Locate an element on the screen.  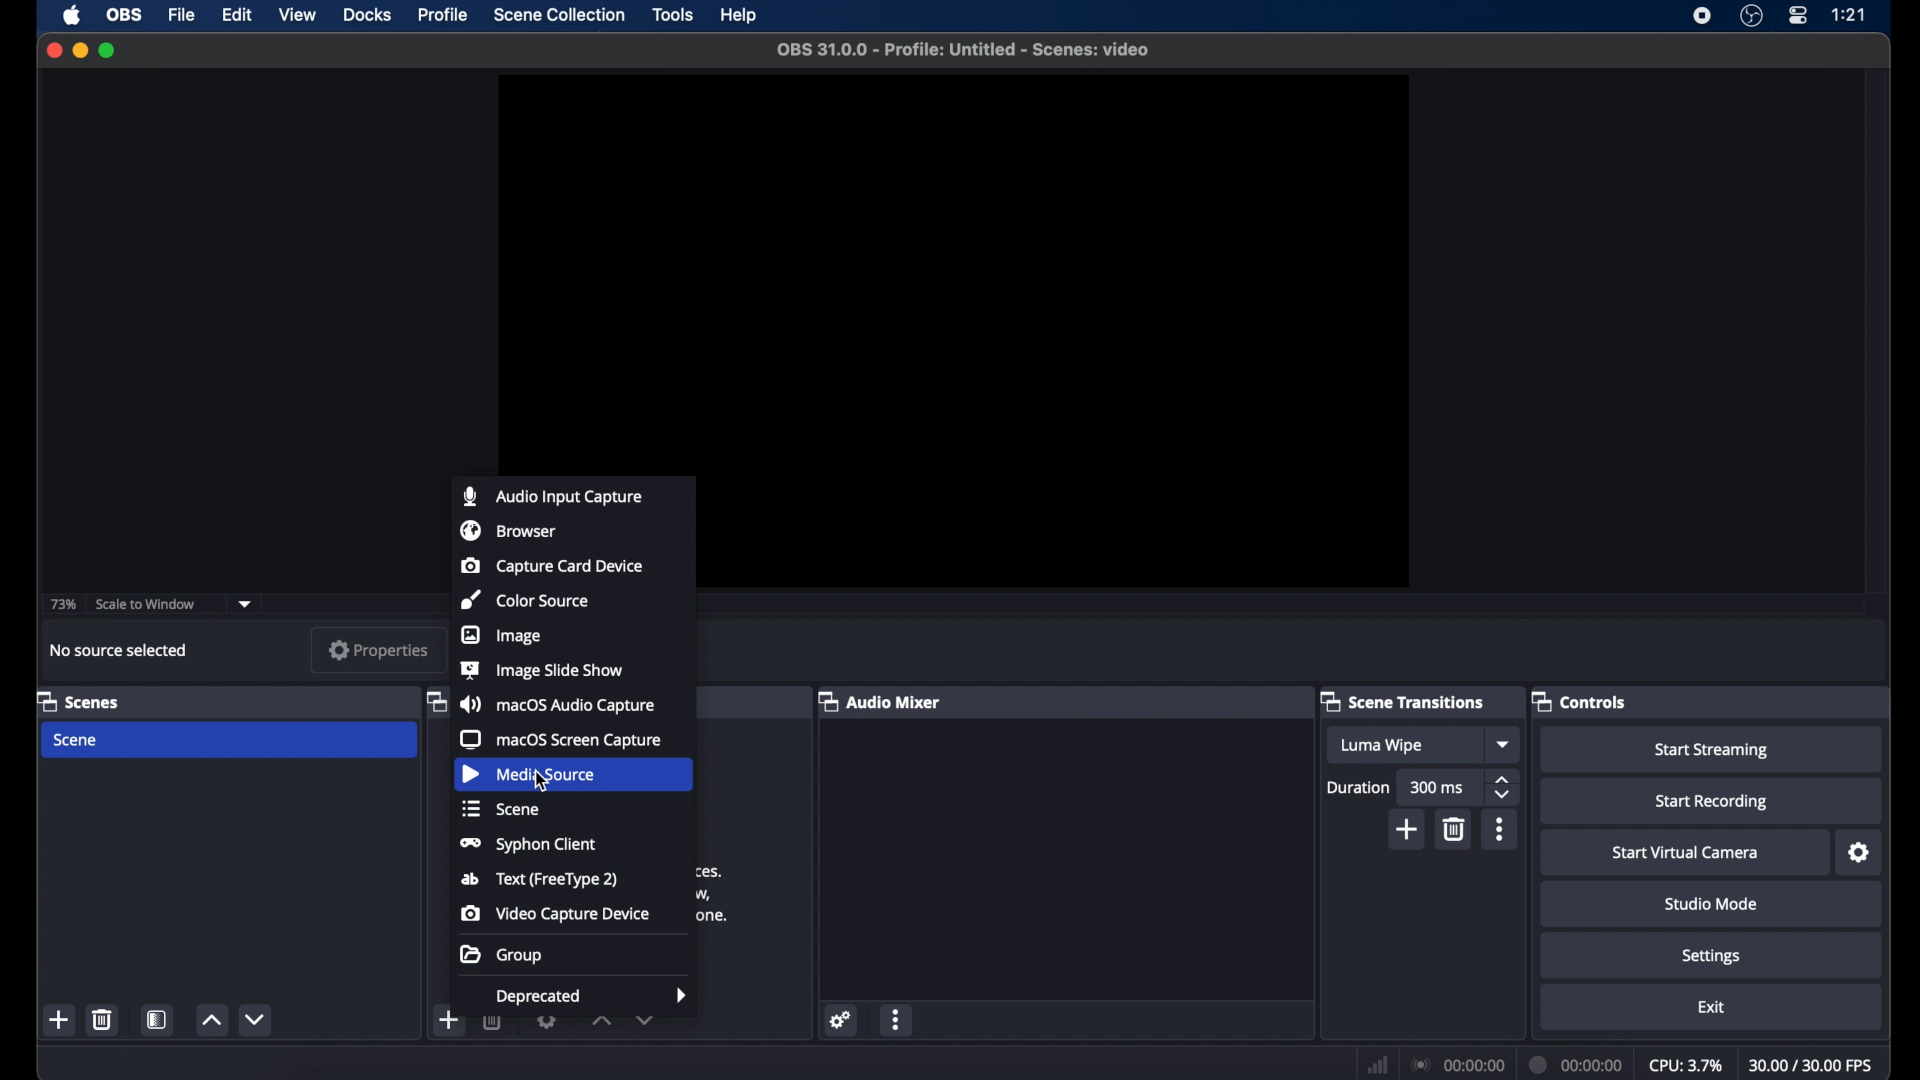
text is located at coordinates (542, 880).